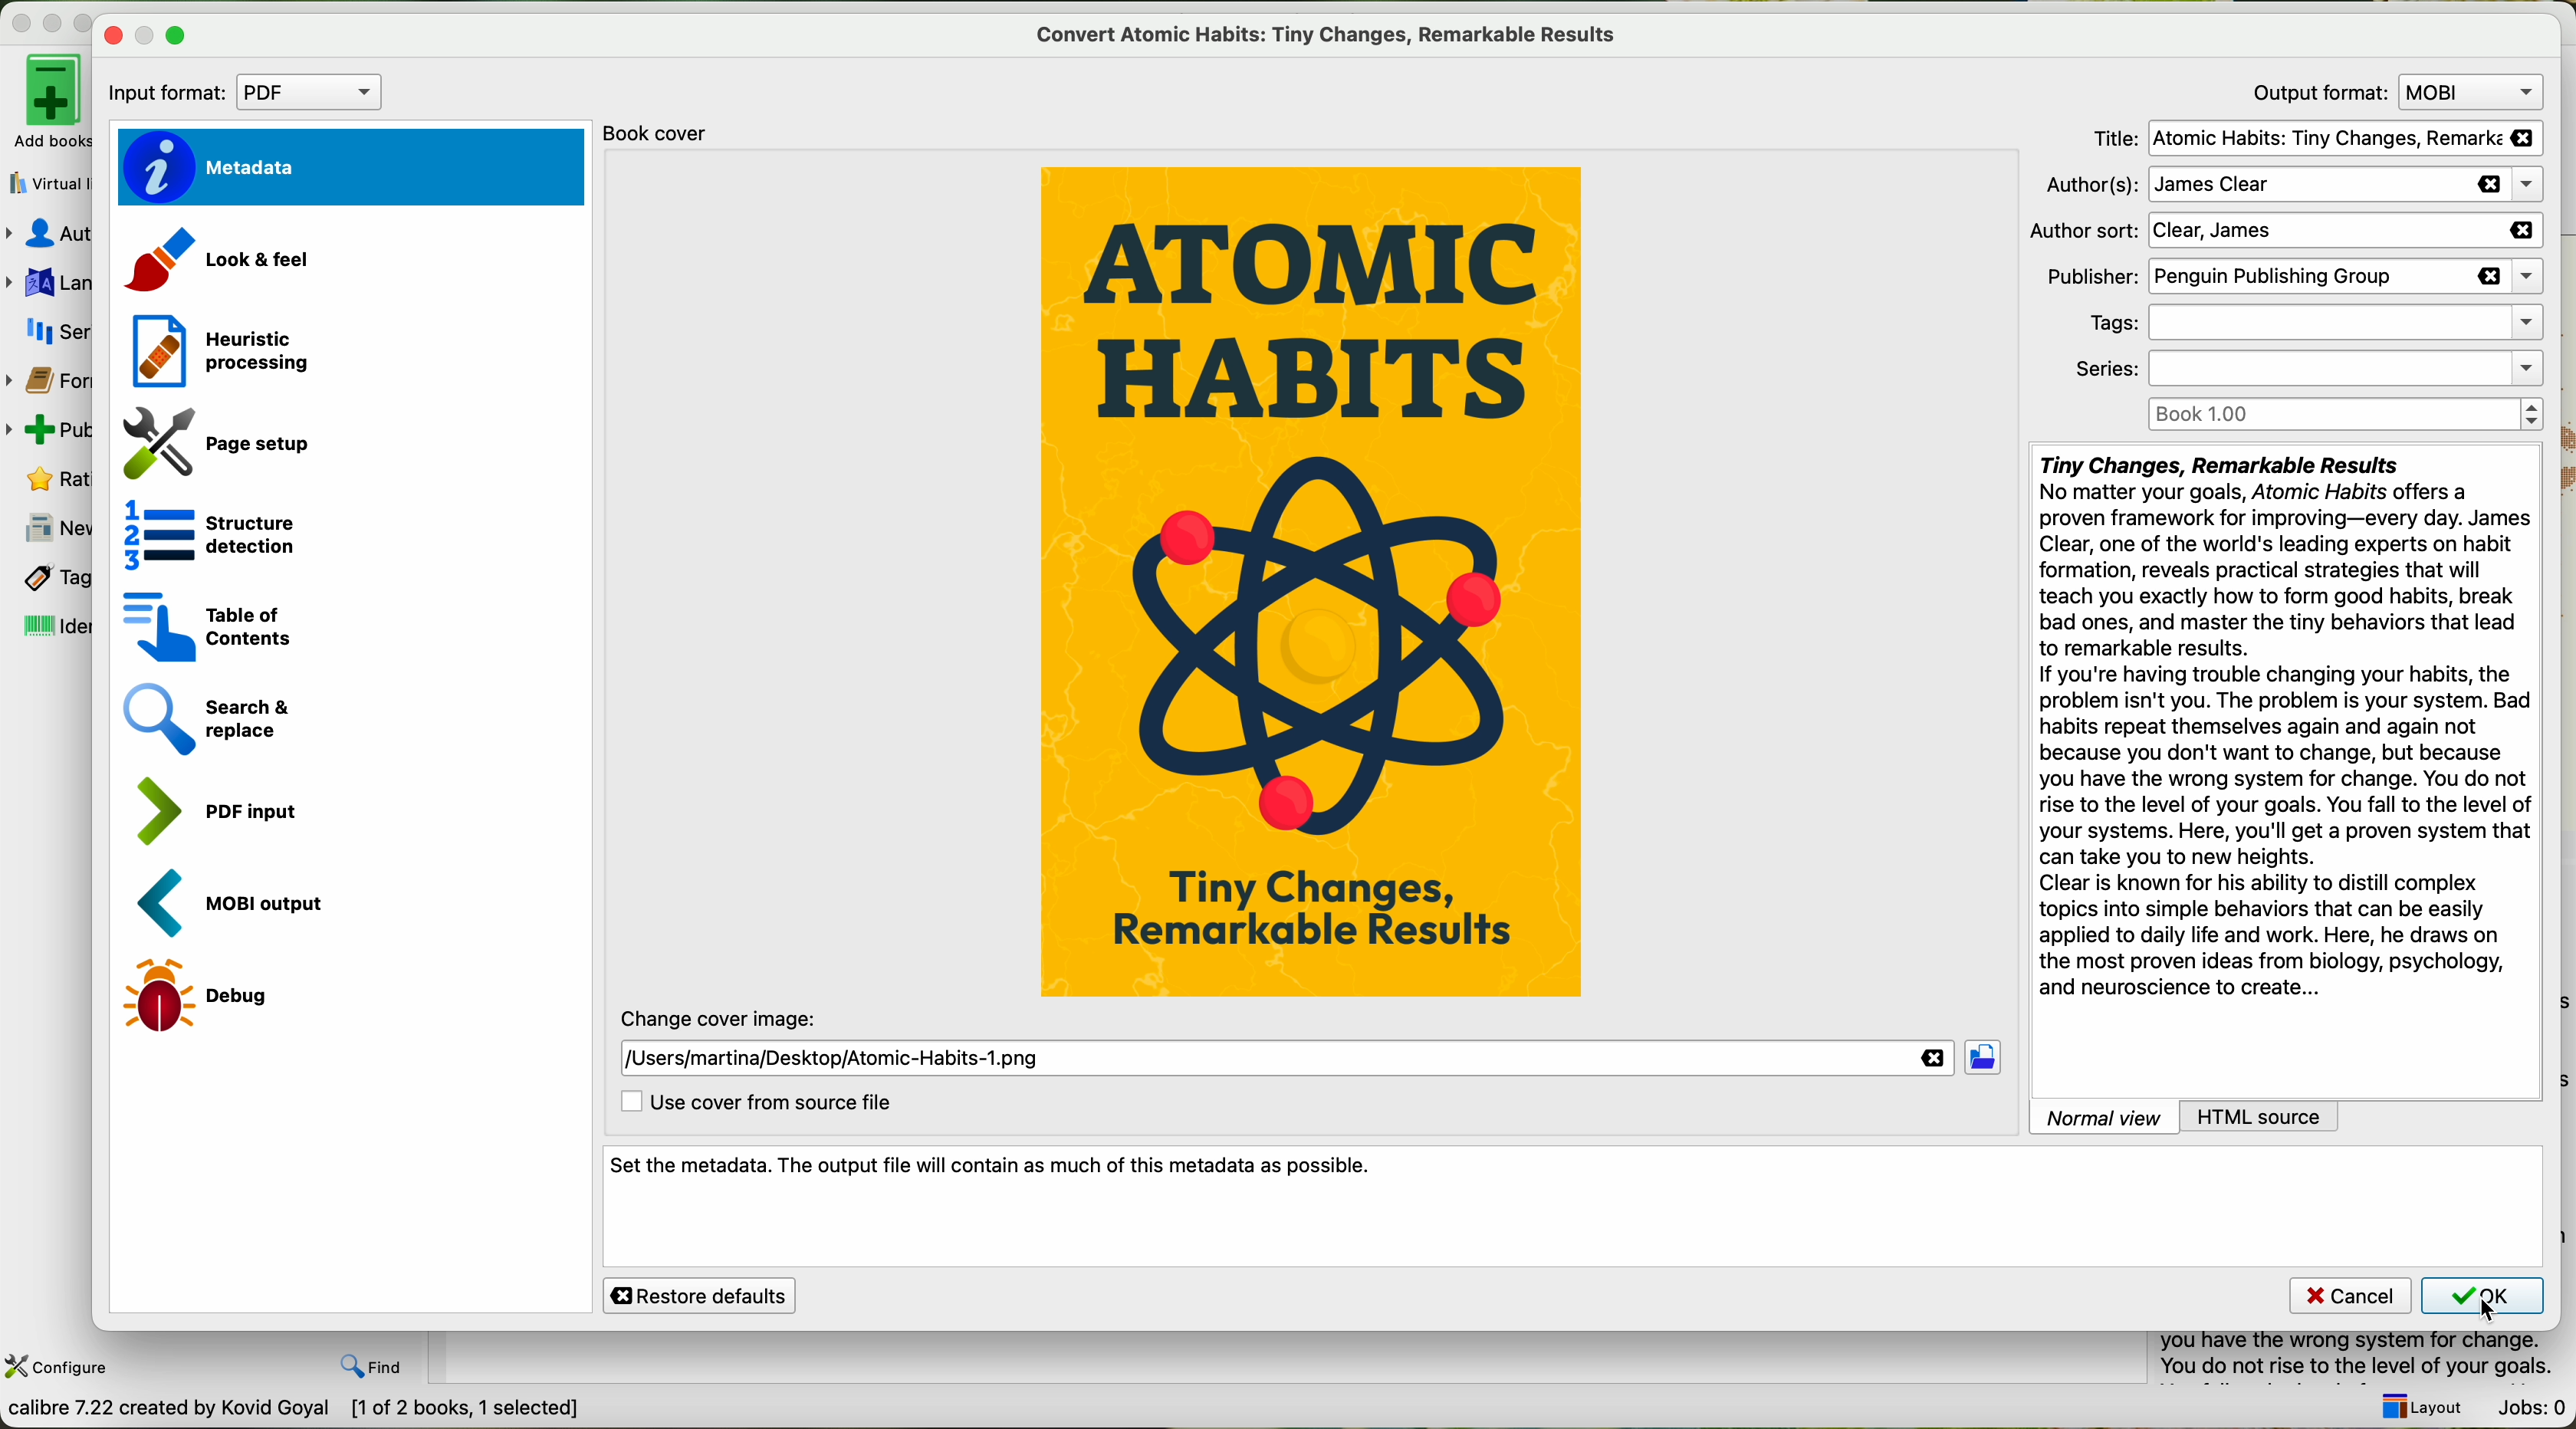  What do you see at coordinates (2367, 1357) in the screenshot?
I see `summary` at bounding box center [2367, 1357].